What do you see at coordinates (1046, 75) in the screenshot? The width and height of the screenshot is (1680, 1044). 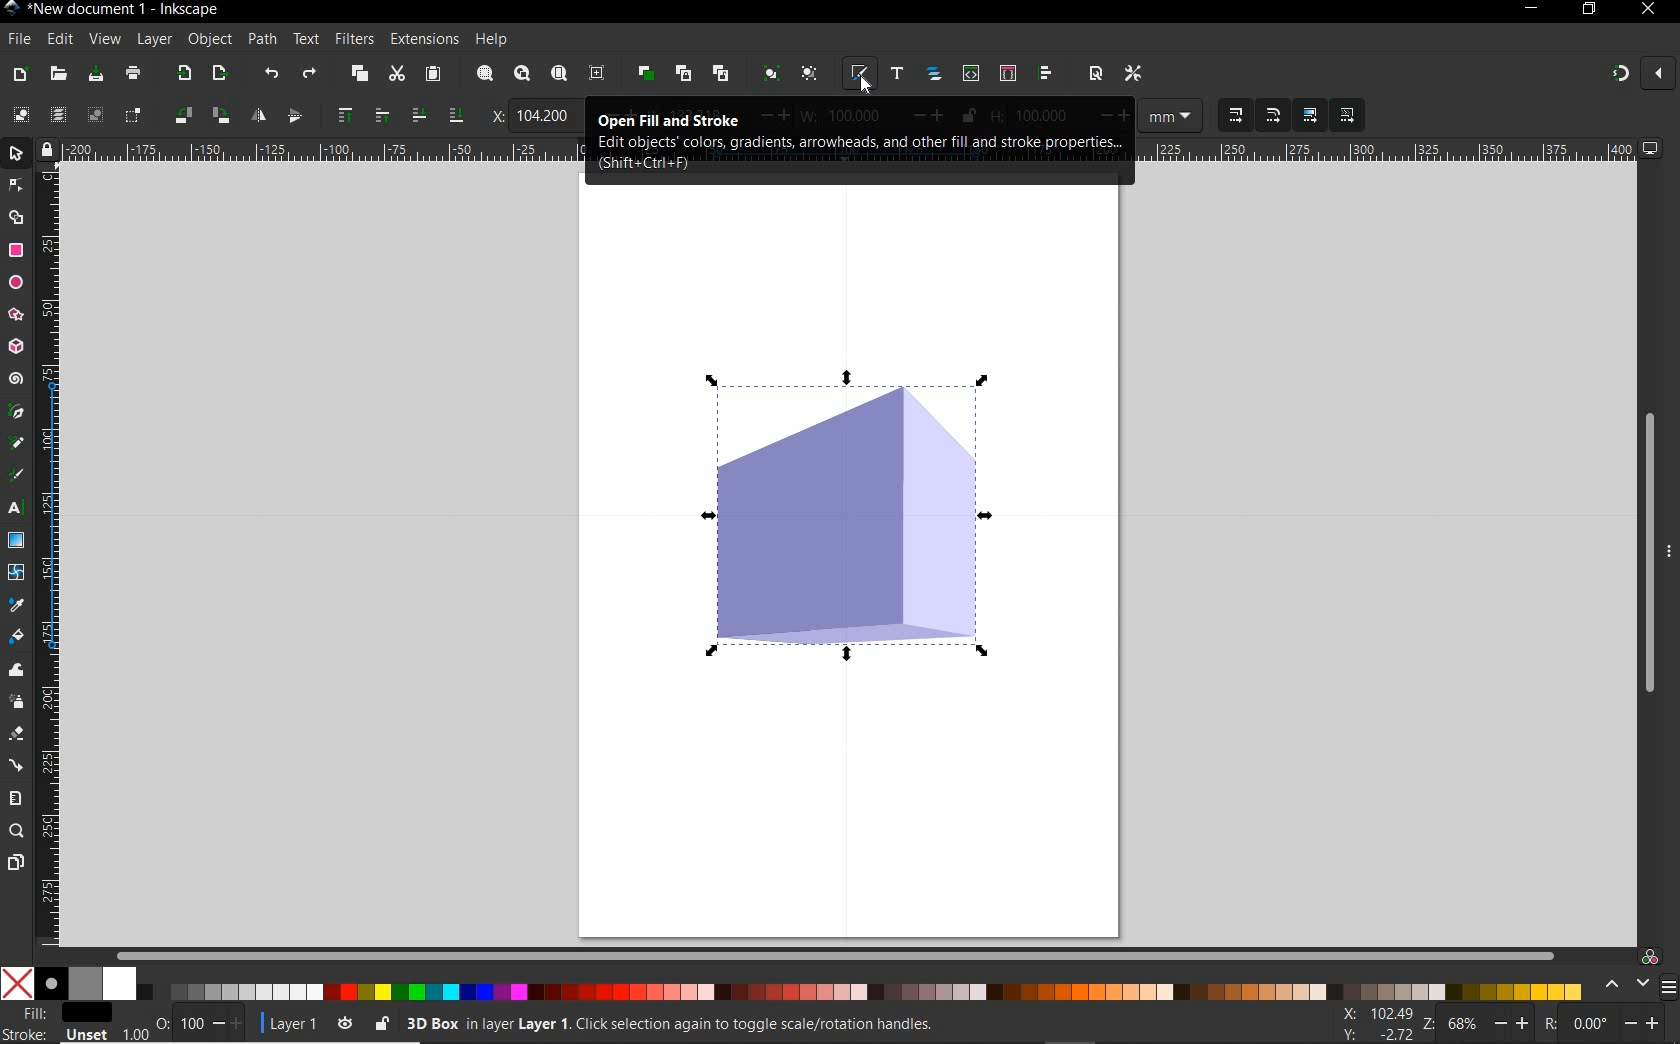 I see `OPEN ALIGN AND DISTRIBUTE` at bounding box center [1046, 75].